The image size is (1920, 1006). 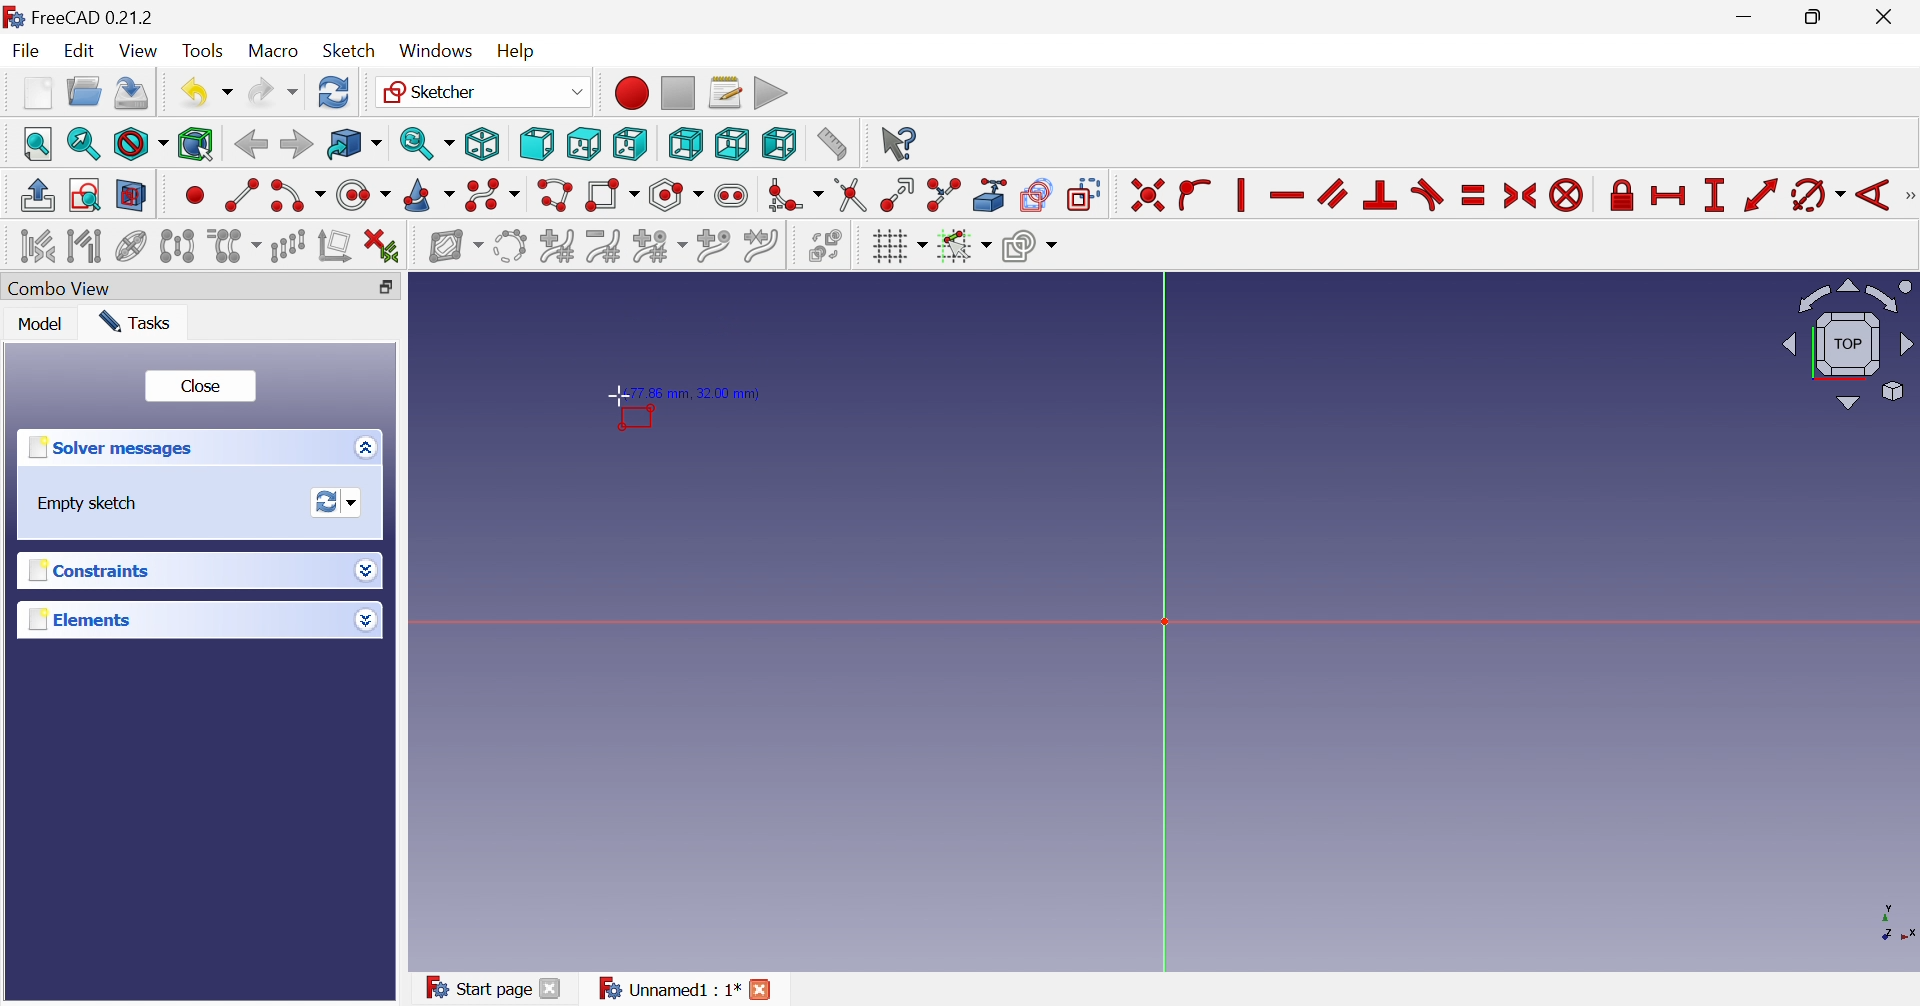 I want to click on Execute macro, so click(x=771, y=94).